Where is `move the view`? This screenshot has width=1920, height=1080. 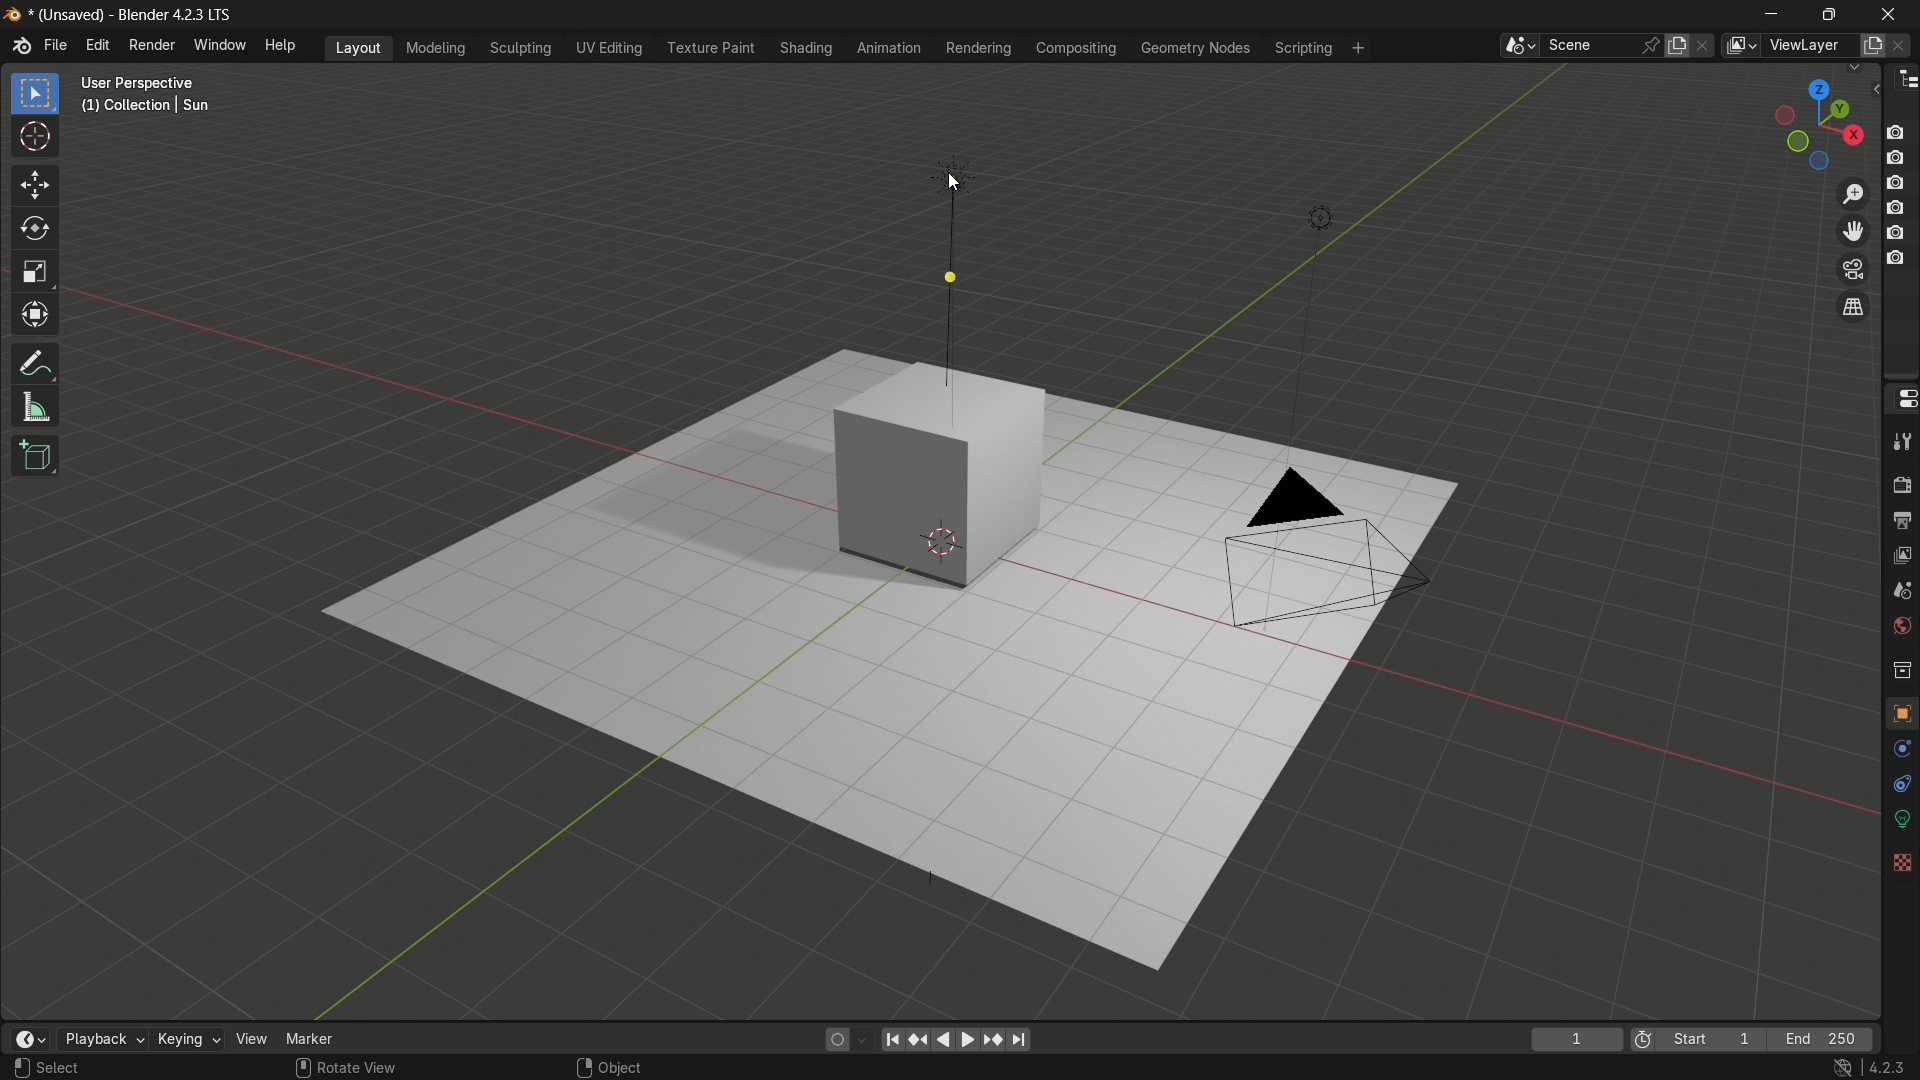
move the view is located at coordinates (1853, 230).